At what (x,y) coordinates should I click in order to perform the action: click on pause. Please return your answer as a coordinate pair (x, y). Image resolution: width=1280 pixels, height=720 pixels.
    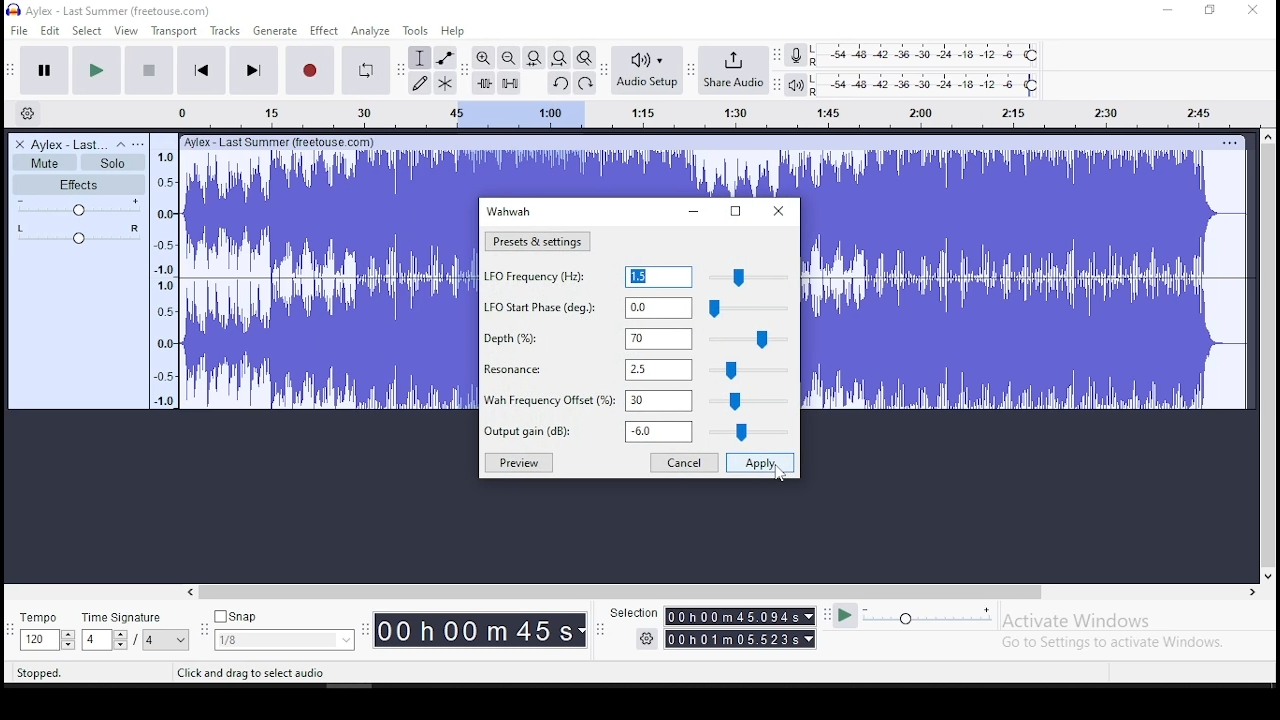
    Looking at the image, I should click on (42, 70).